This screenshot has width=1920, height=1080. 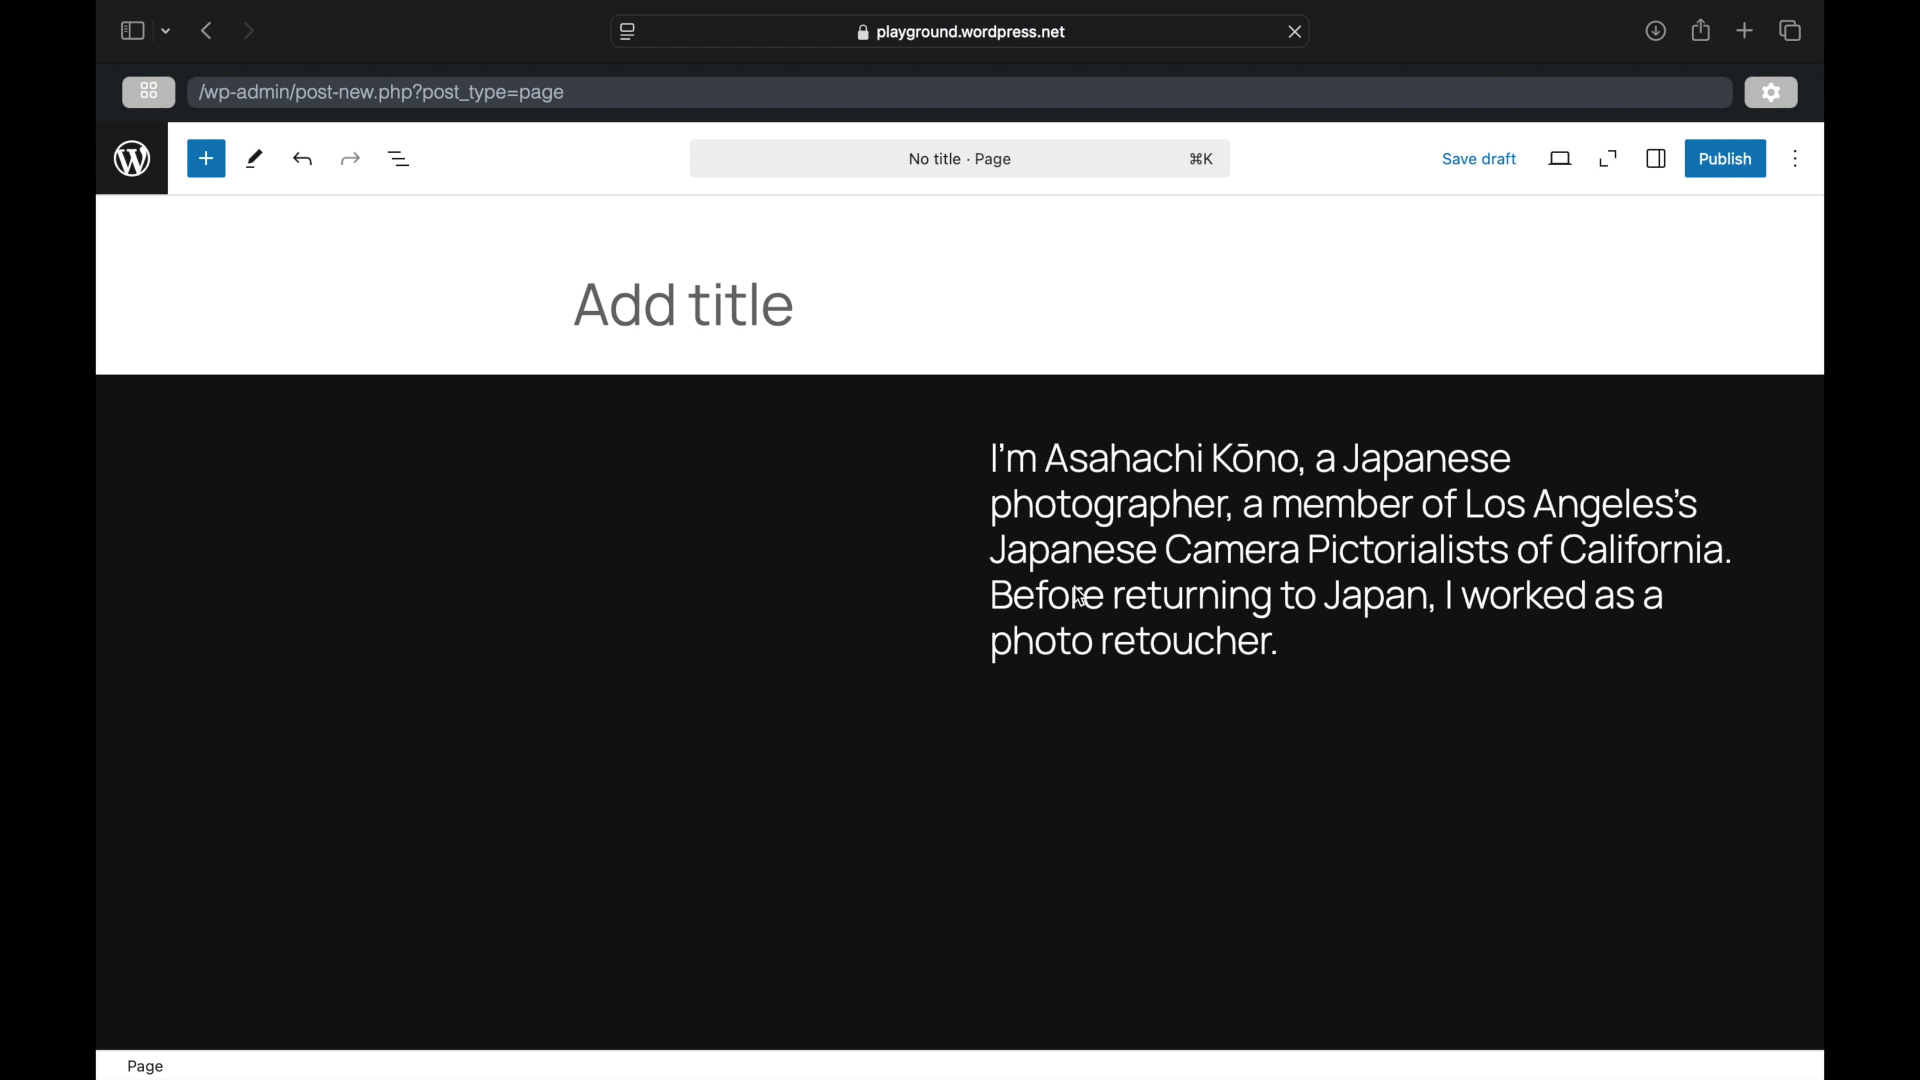 I want to click on web address, so click(x=964, y=32).